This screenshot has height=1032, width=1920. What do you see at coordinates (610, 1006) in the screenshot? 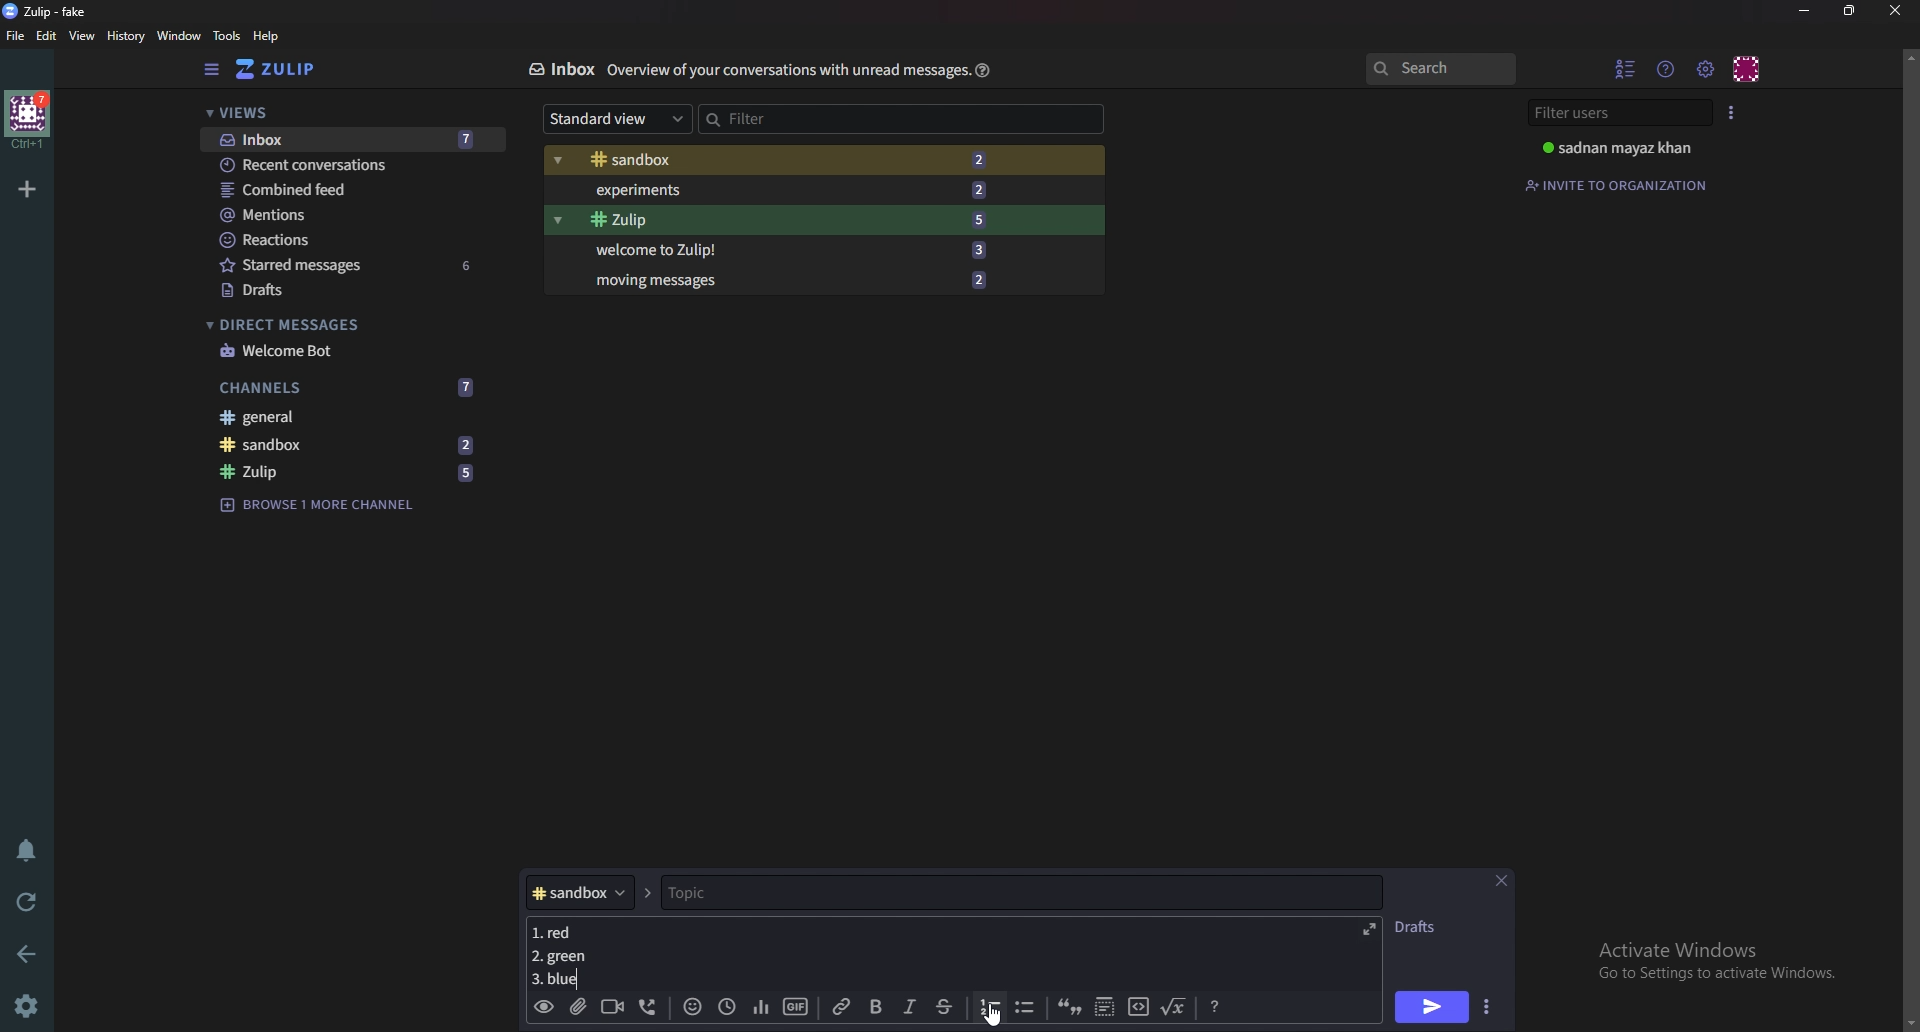
I see `Video call` at bounding box center [610, 1006].